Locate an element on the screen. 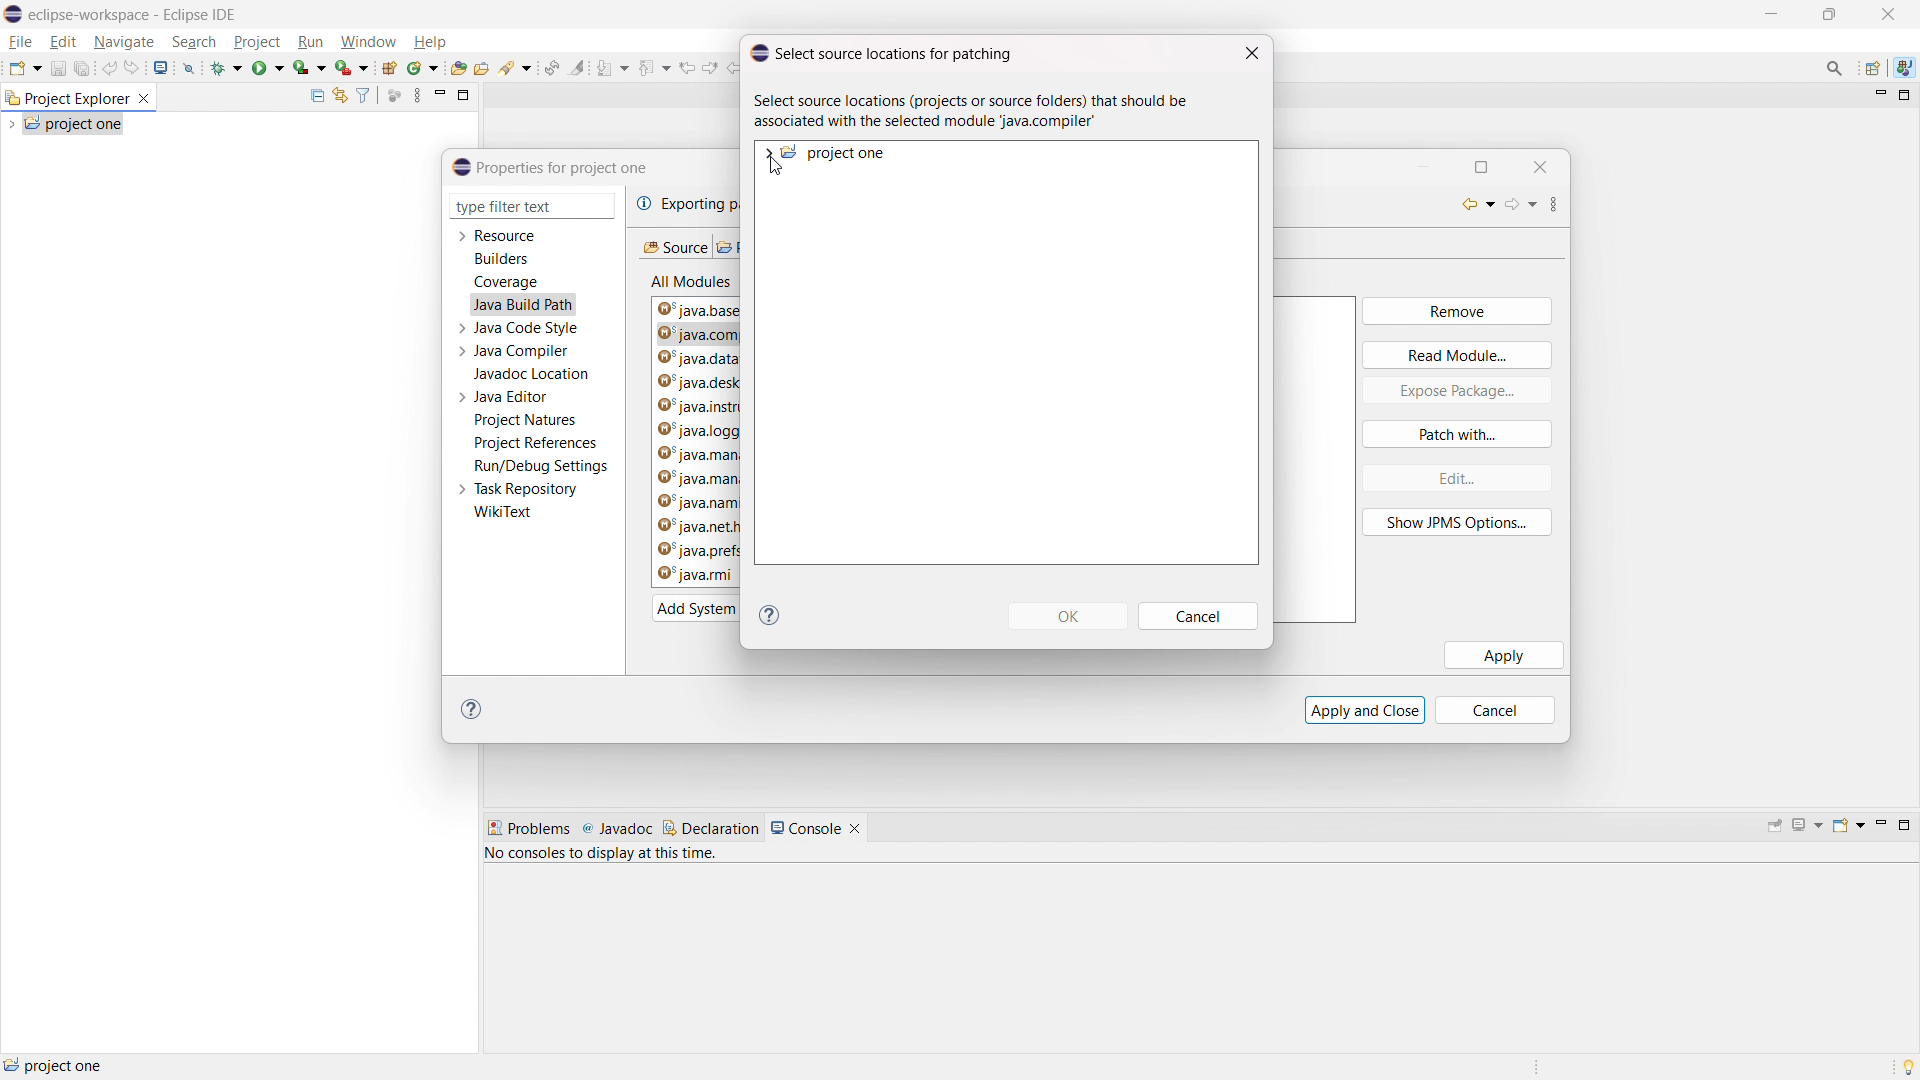  minimize is located at coordinates (1426, 165).